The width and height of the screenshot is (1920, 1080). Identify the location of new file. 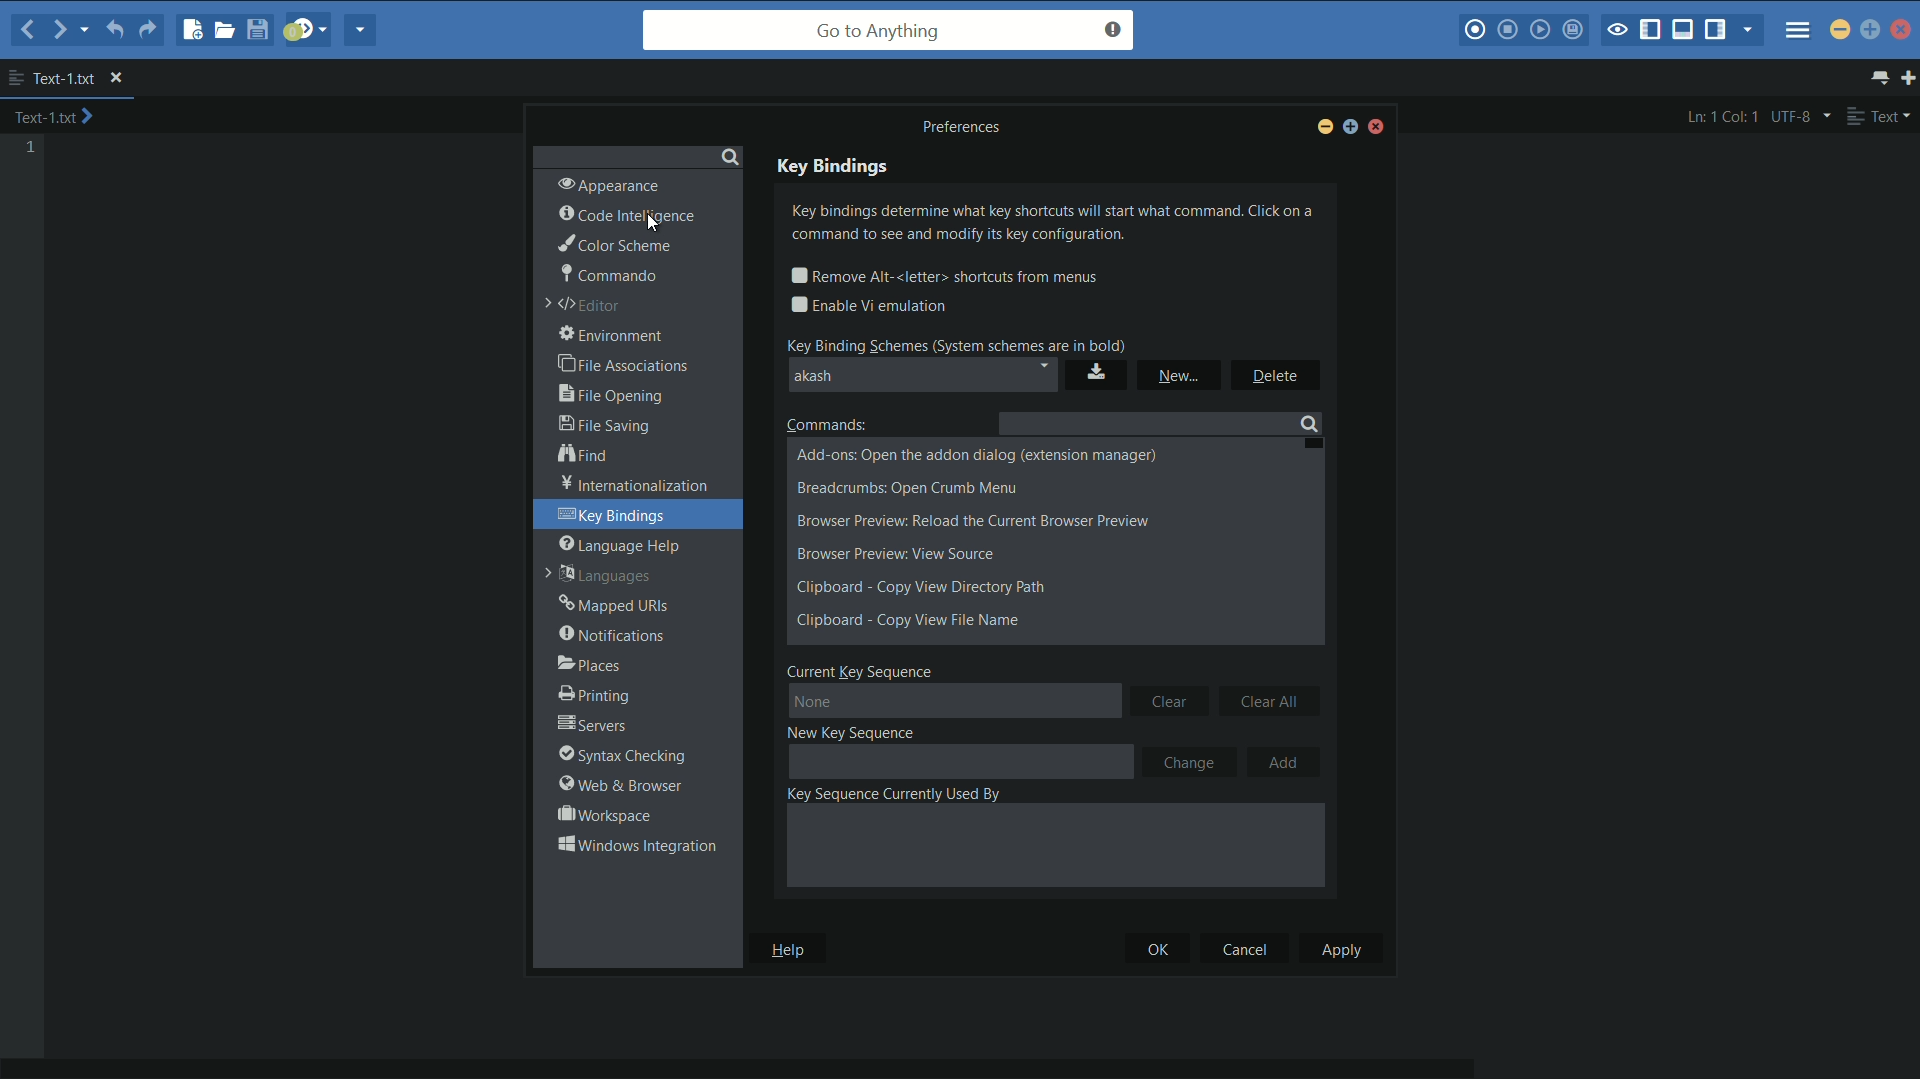
(193, 32).